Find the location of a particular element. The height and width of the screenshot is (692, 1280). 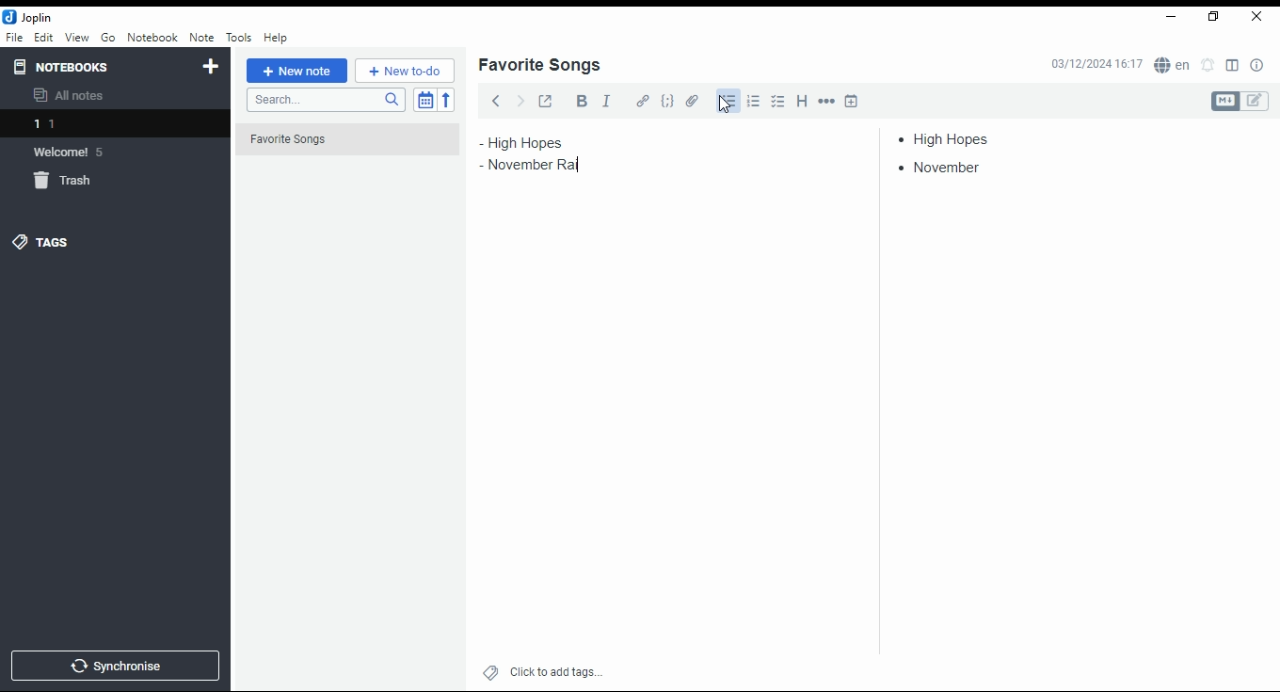

notebooks is located at coordinates (97, 66).